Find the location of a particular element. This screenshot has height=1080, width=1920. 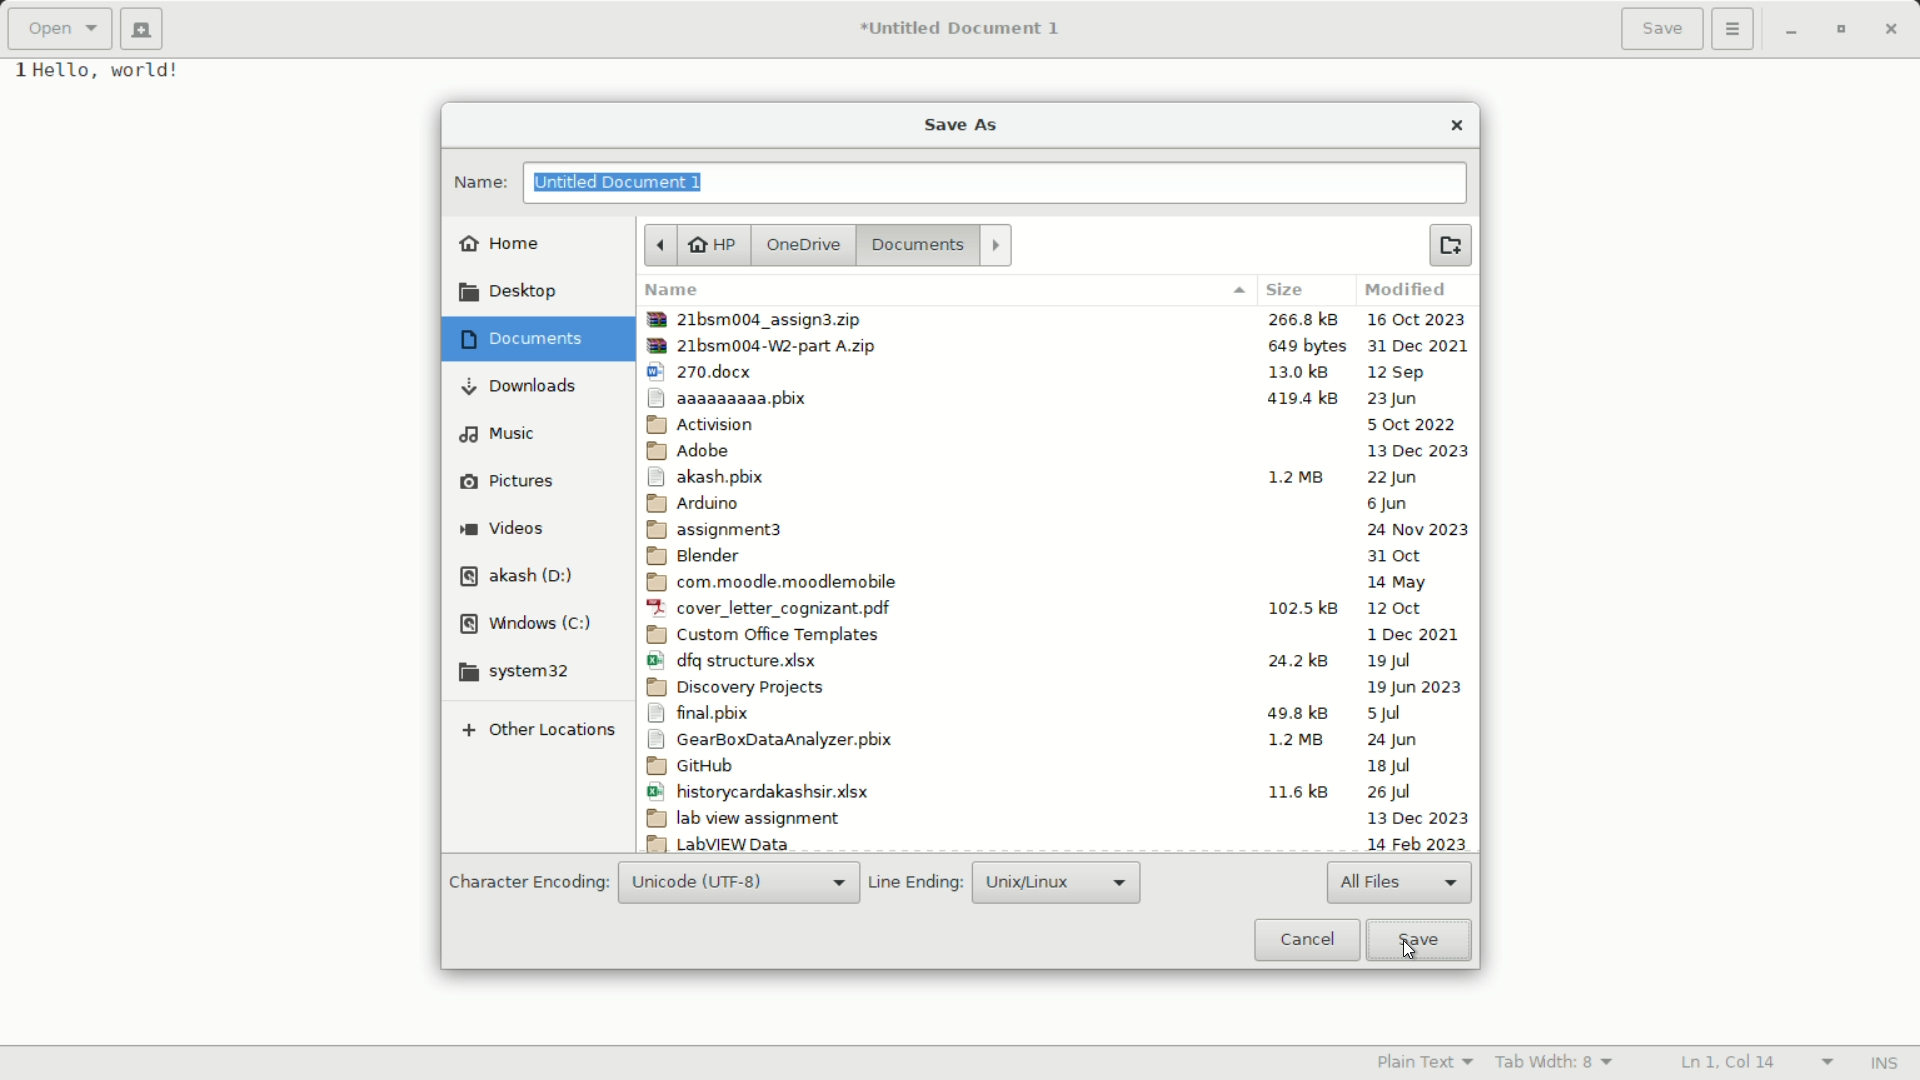

Highlighting mode is located at coordinates (1425, 1063).